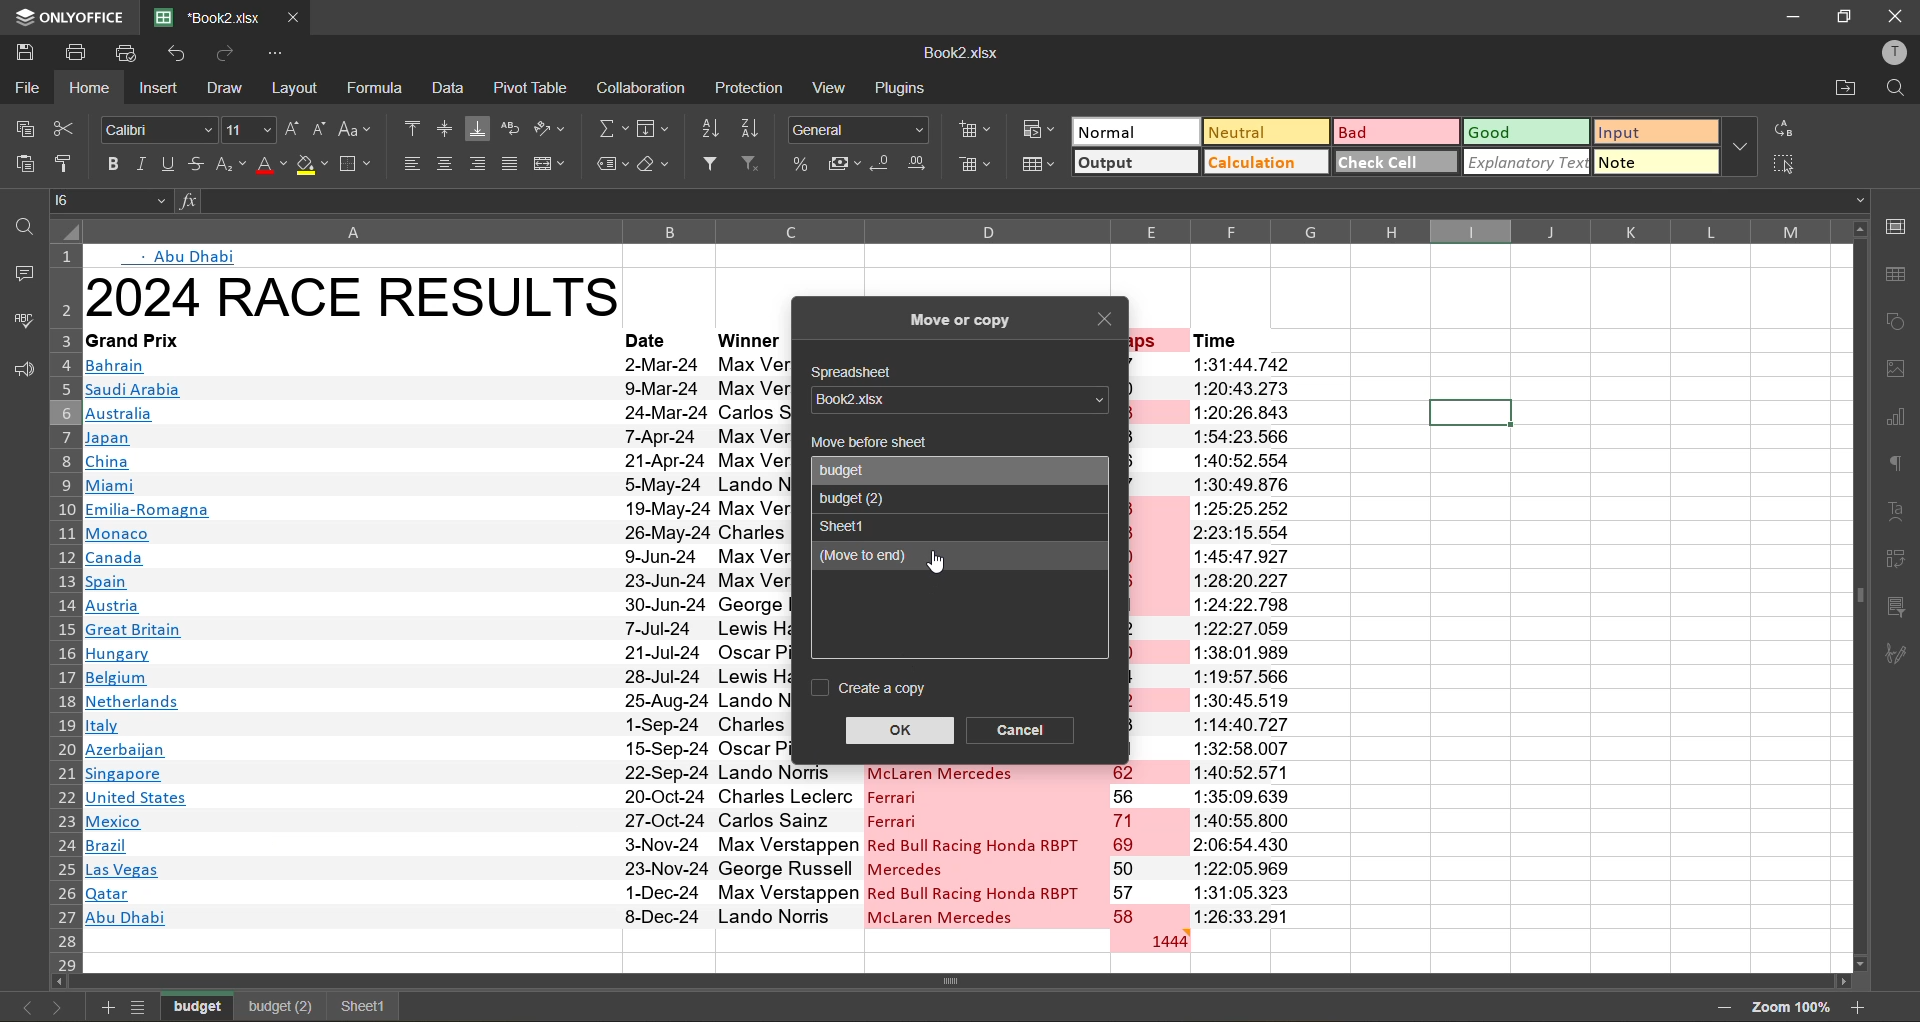 The height and width of the screenshot is (1022, 1920). Describe the element at coordinates (187, 256) in the screenshot. I see `text` at that location.